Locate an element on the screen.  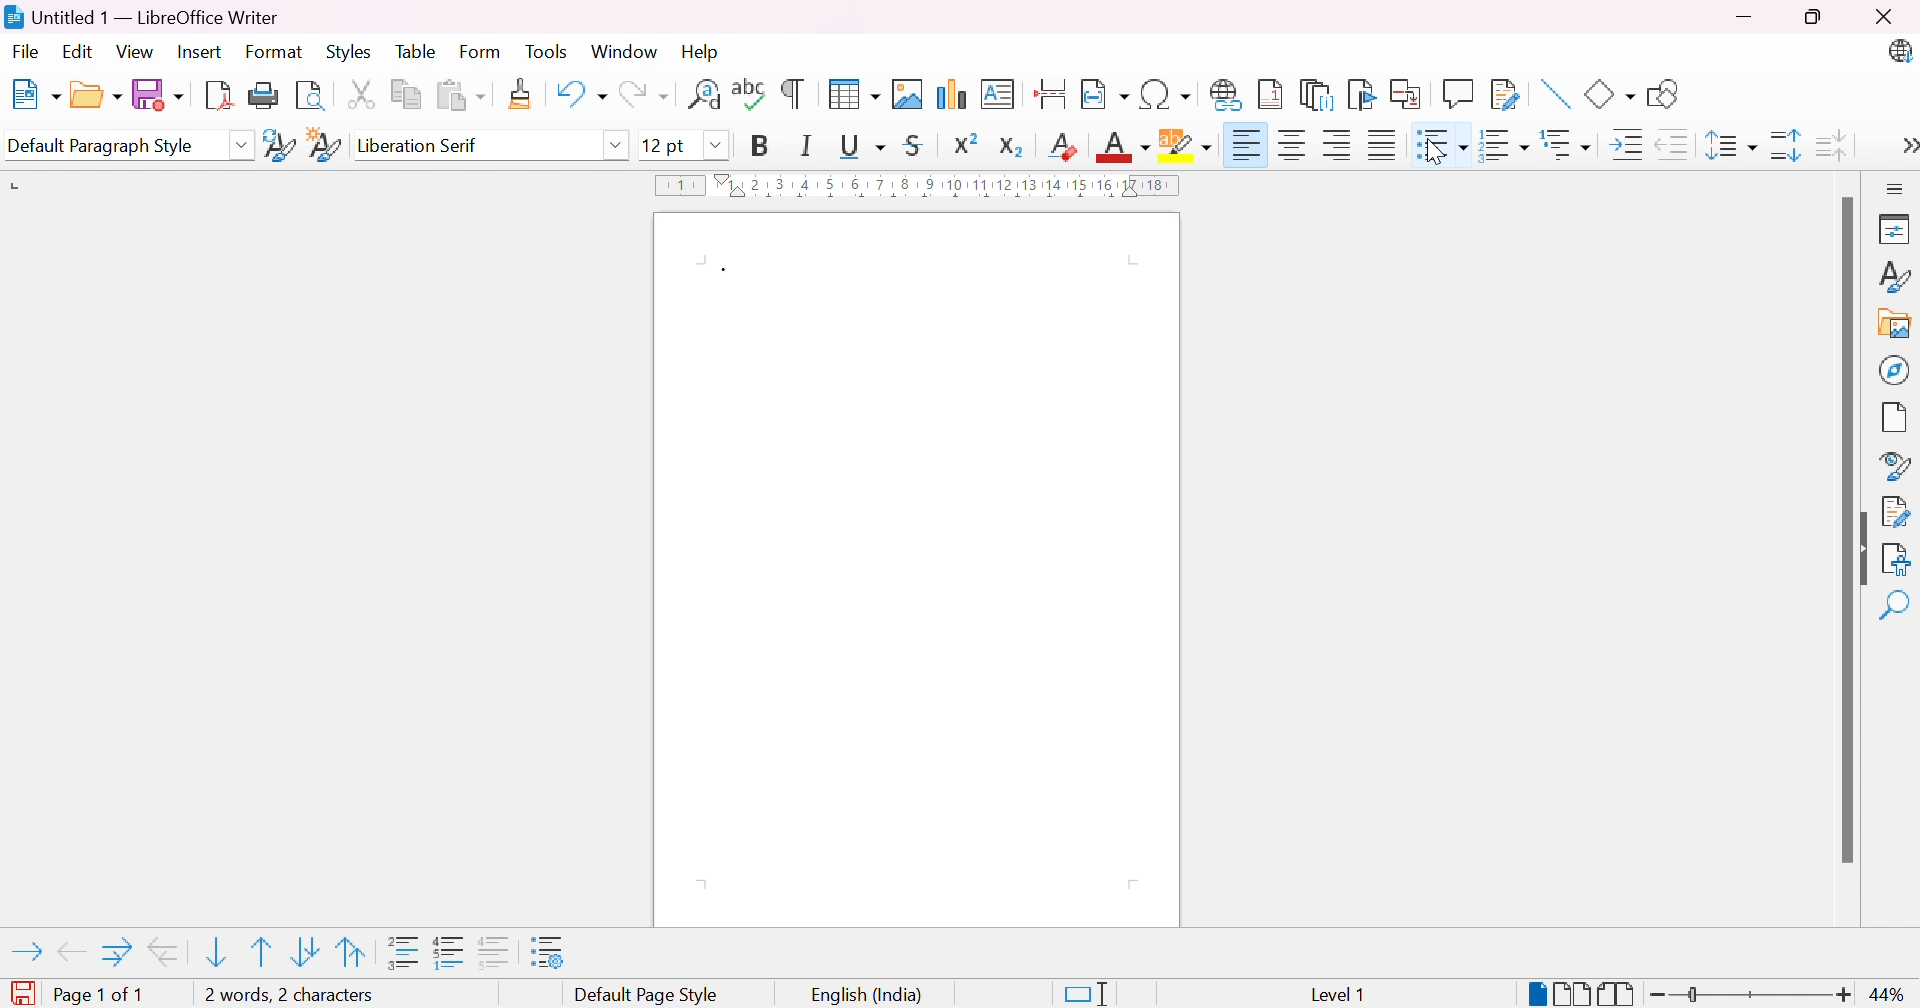
Decrease indent is located at coordinates (1671, 144).